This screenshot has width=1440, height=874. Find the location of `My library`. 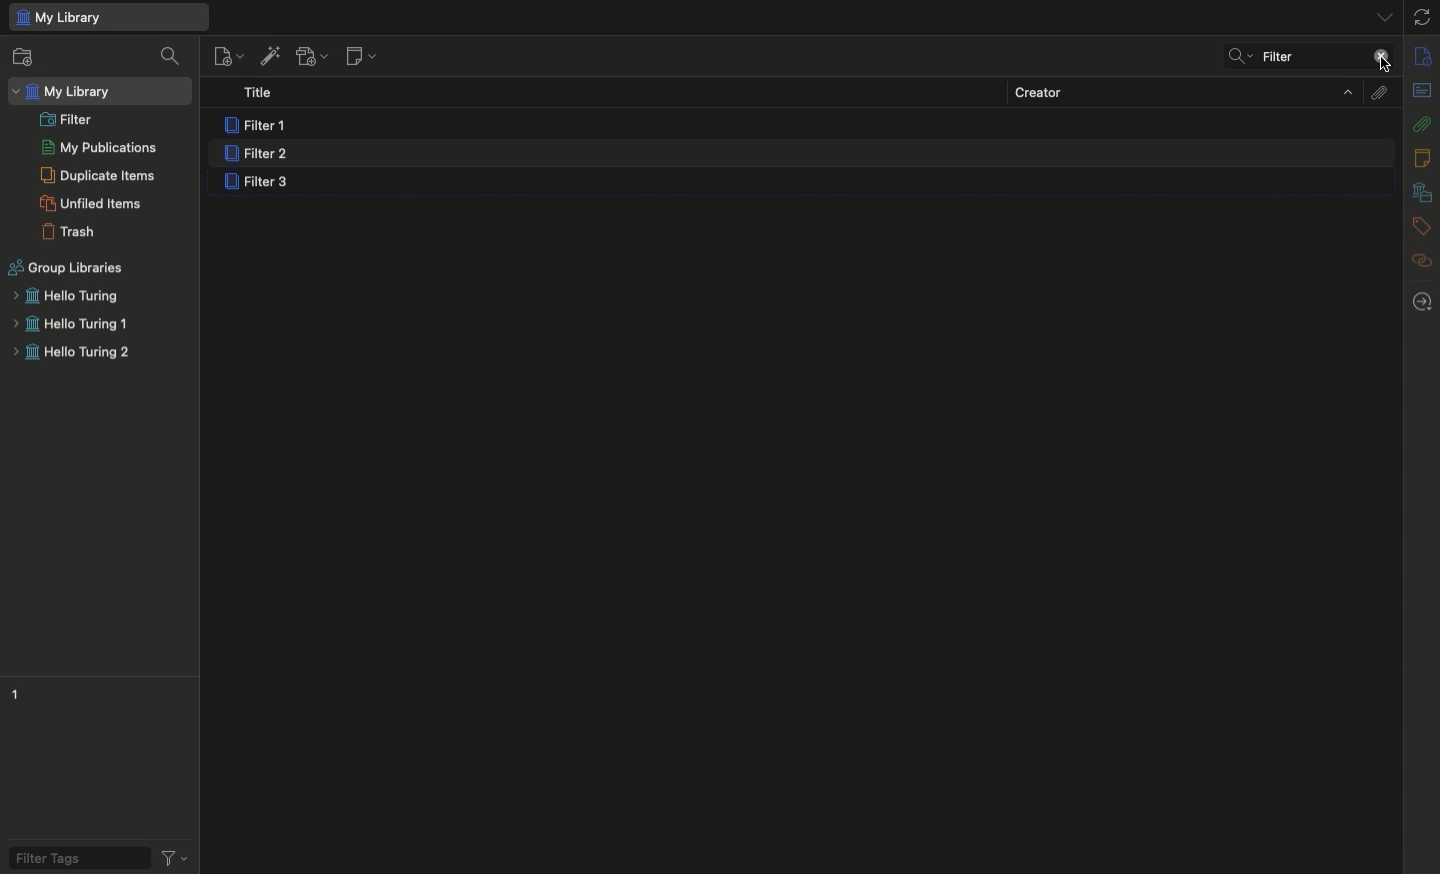

My library is located at coordinates (107, 17).